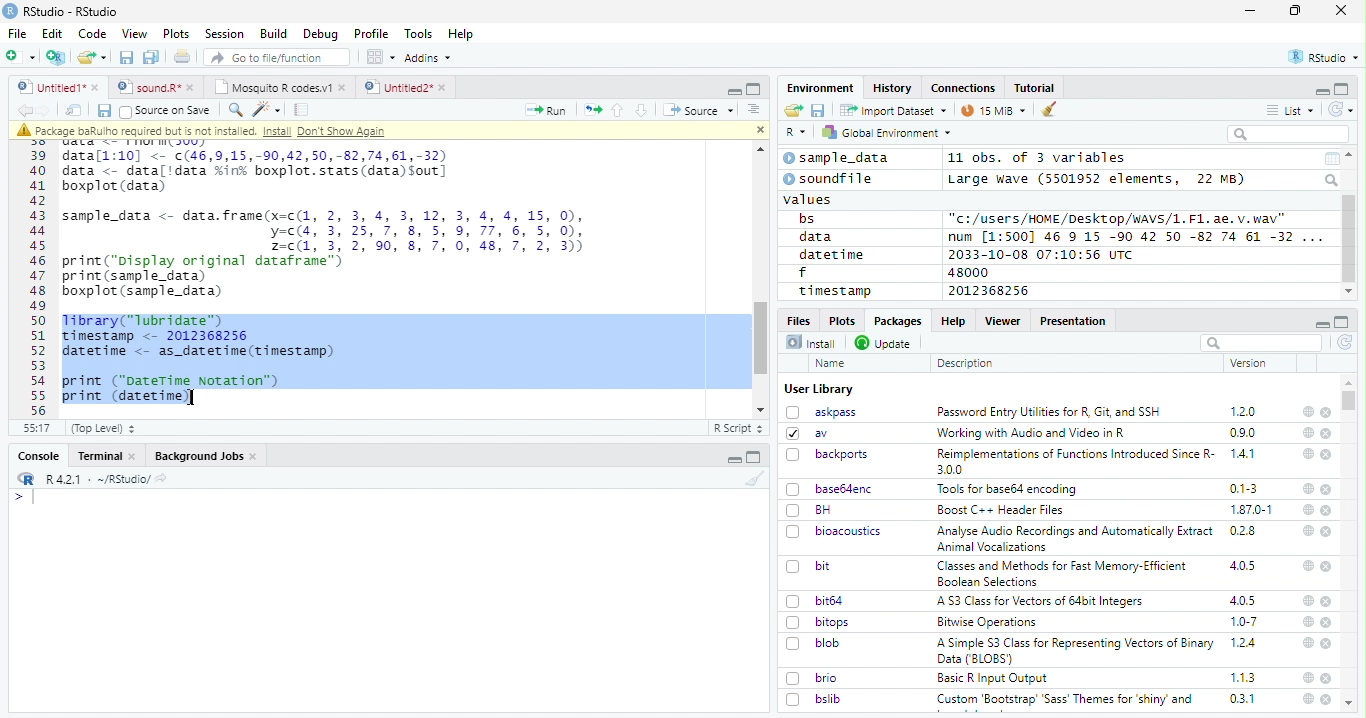 The image size is (1366, 718). Describe the element at coordinates (206, 456) in the screenshot. I see `Background Jobs` at that location.